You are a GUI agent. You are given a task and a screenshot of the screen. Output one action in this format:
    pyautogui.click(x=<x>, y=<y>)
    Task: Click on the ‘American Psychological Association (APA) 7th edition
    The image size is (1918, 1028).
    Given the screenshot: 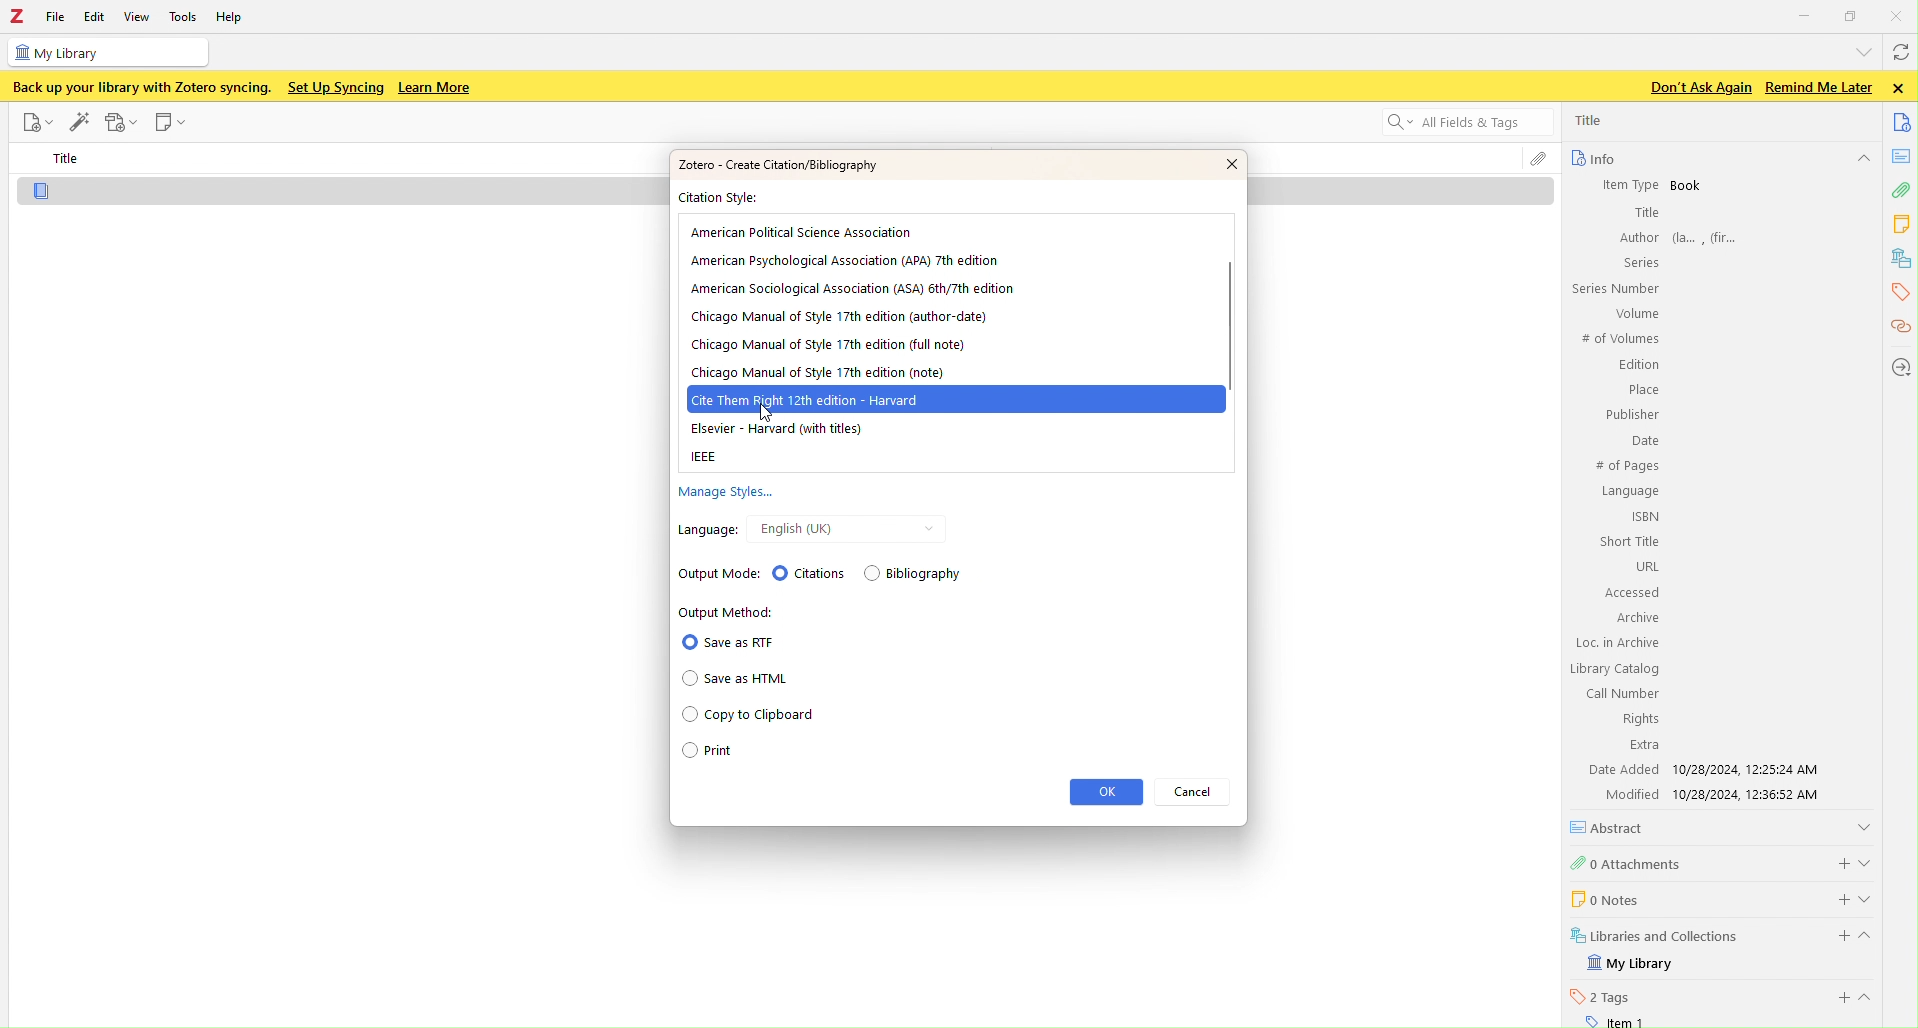 What is the action you would take?
    pyautogui.click(x=843, y=259)
    